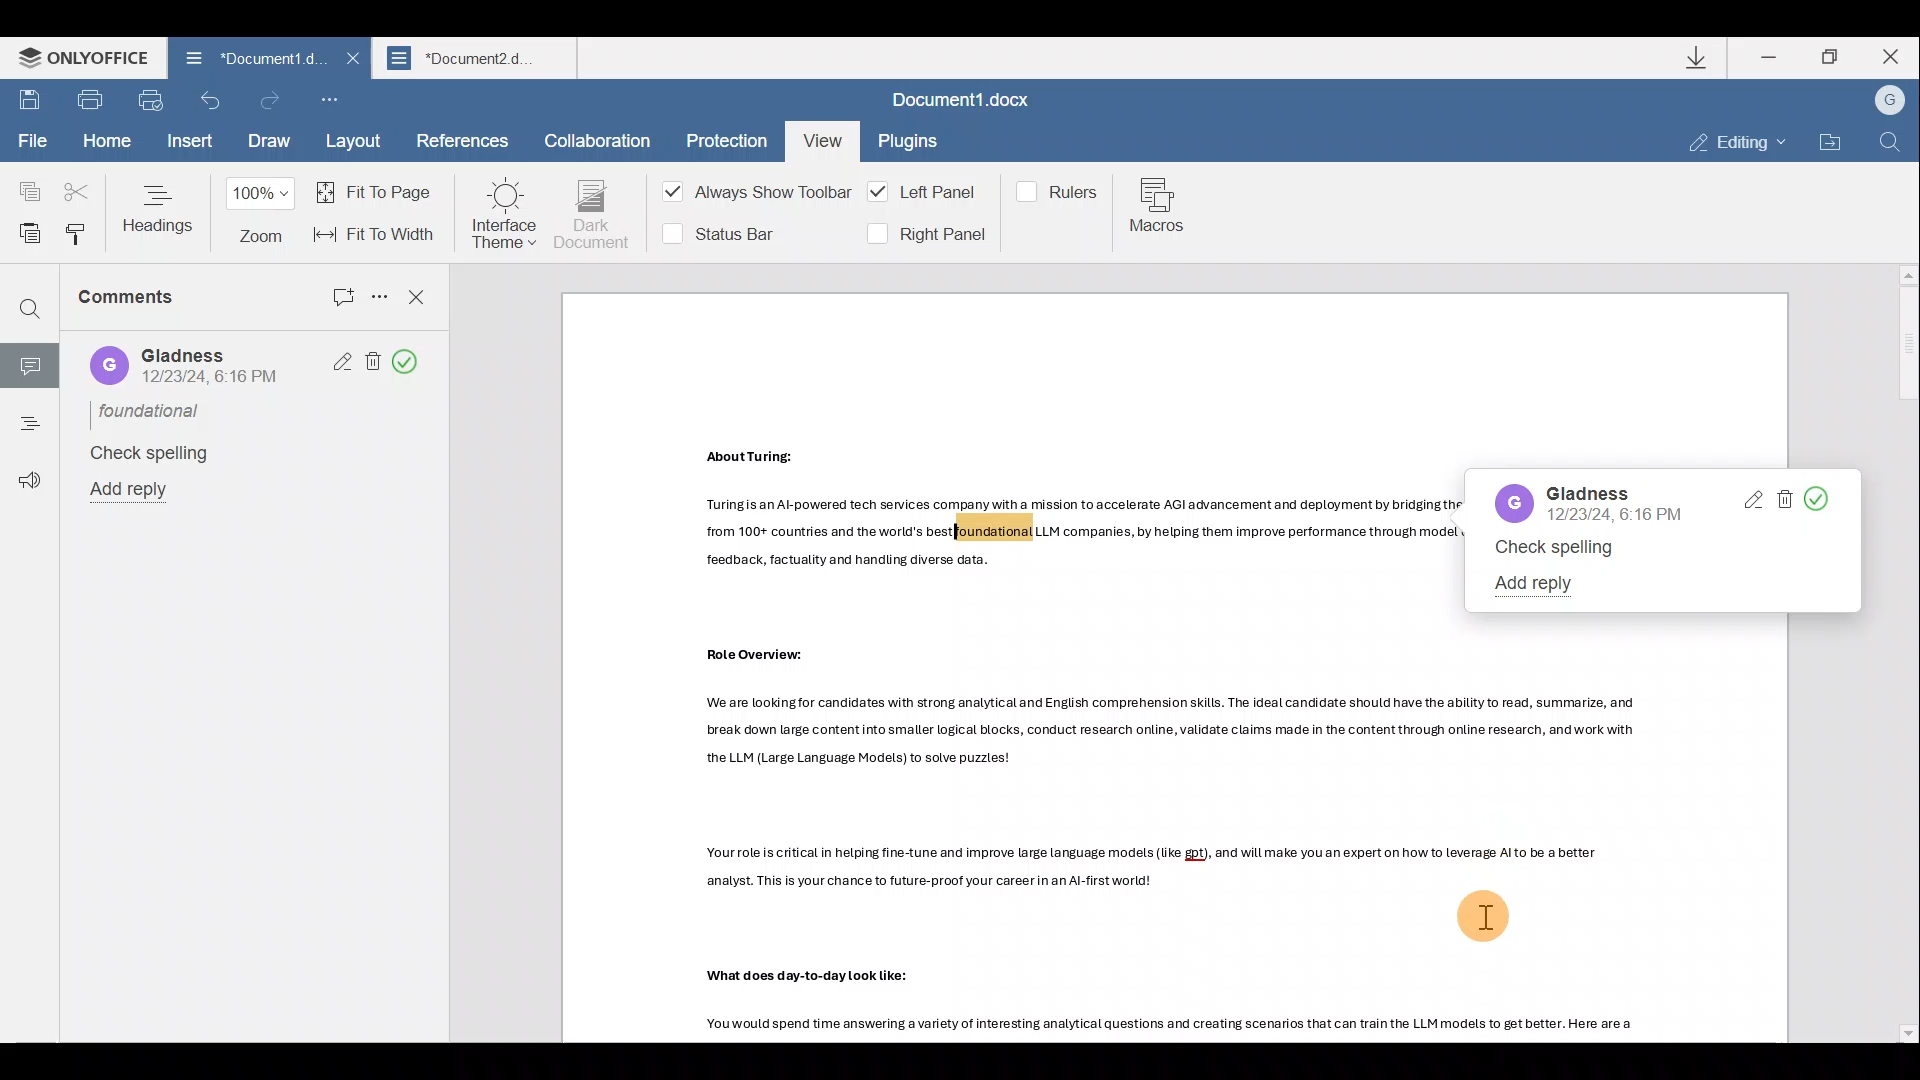 The image size is (1920, 1080). What do you see at coordinates (271, 100) in the screenshot?
I see `Redo` at bounding box center [271, 100].